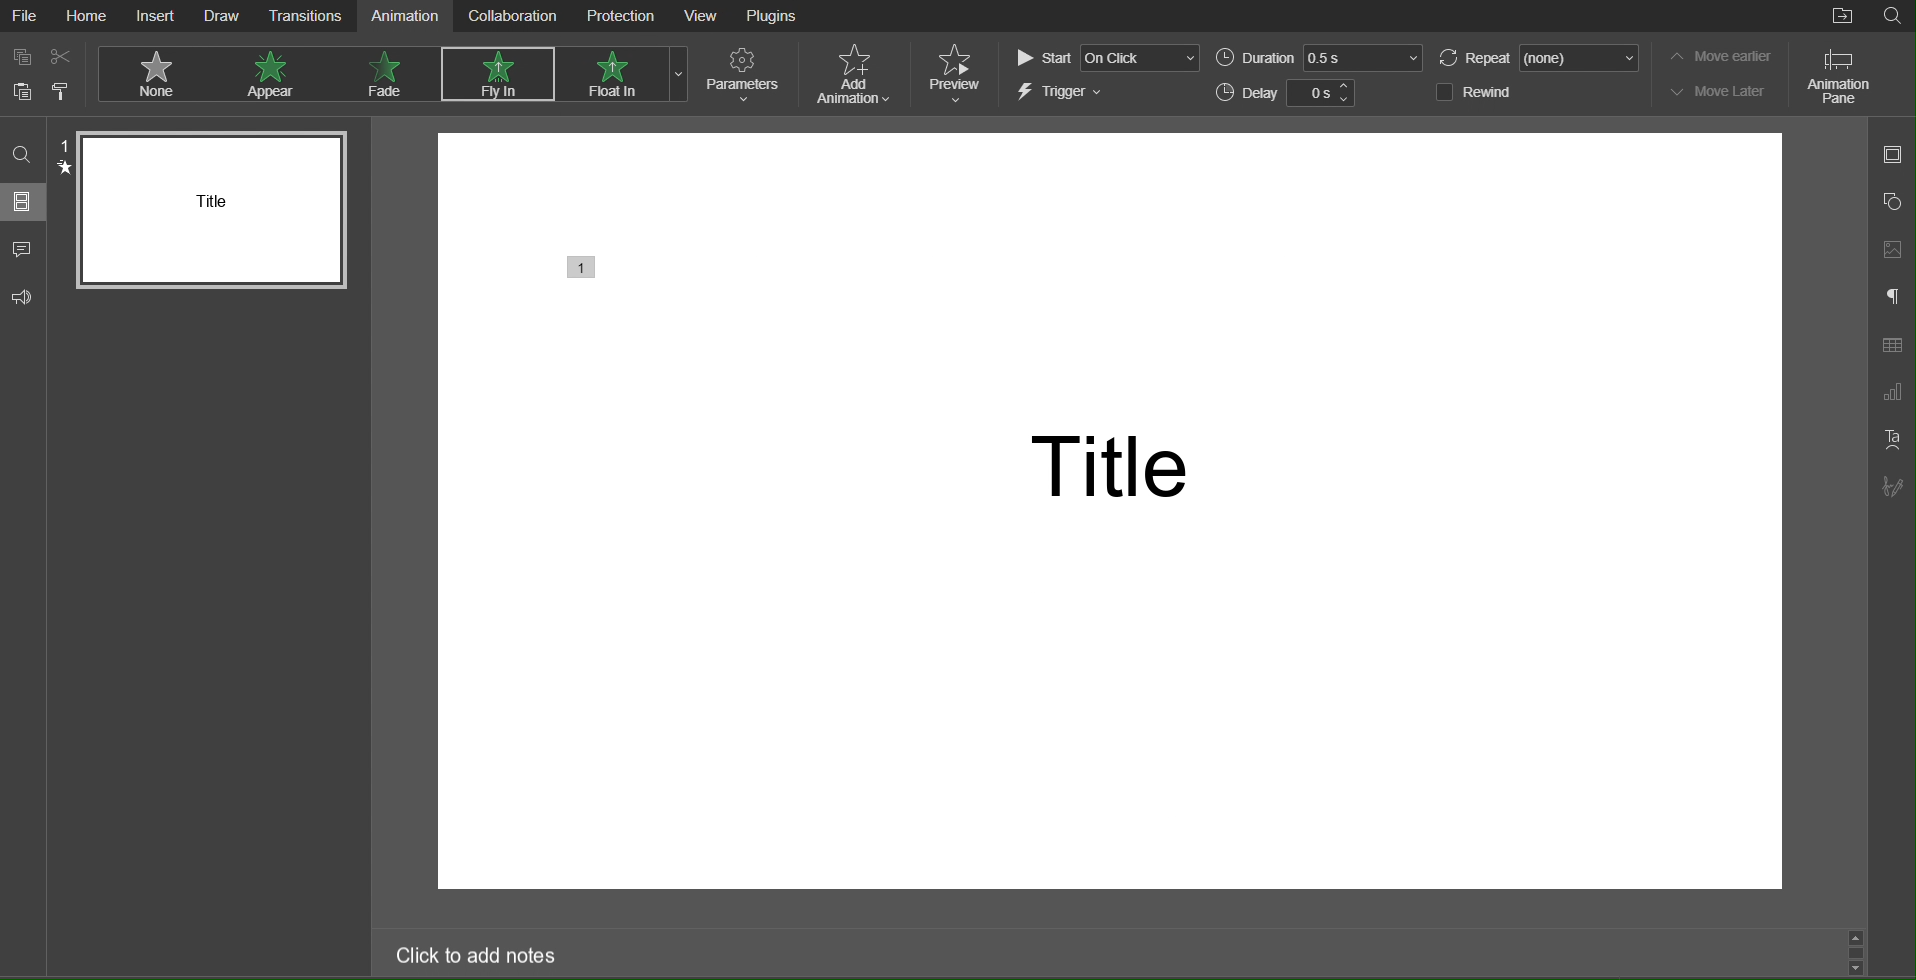 Image resolution: width=1916 pixels, height=980 pixels. What do you see at coordinates (1062, 92) in the screenshot?
I see `Trigger` at bounding box center [1062, 92].